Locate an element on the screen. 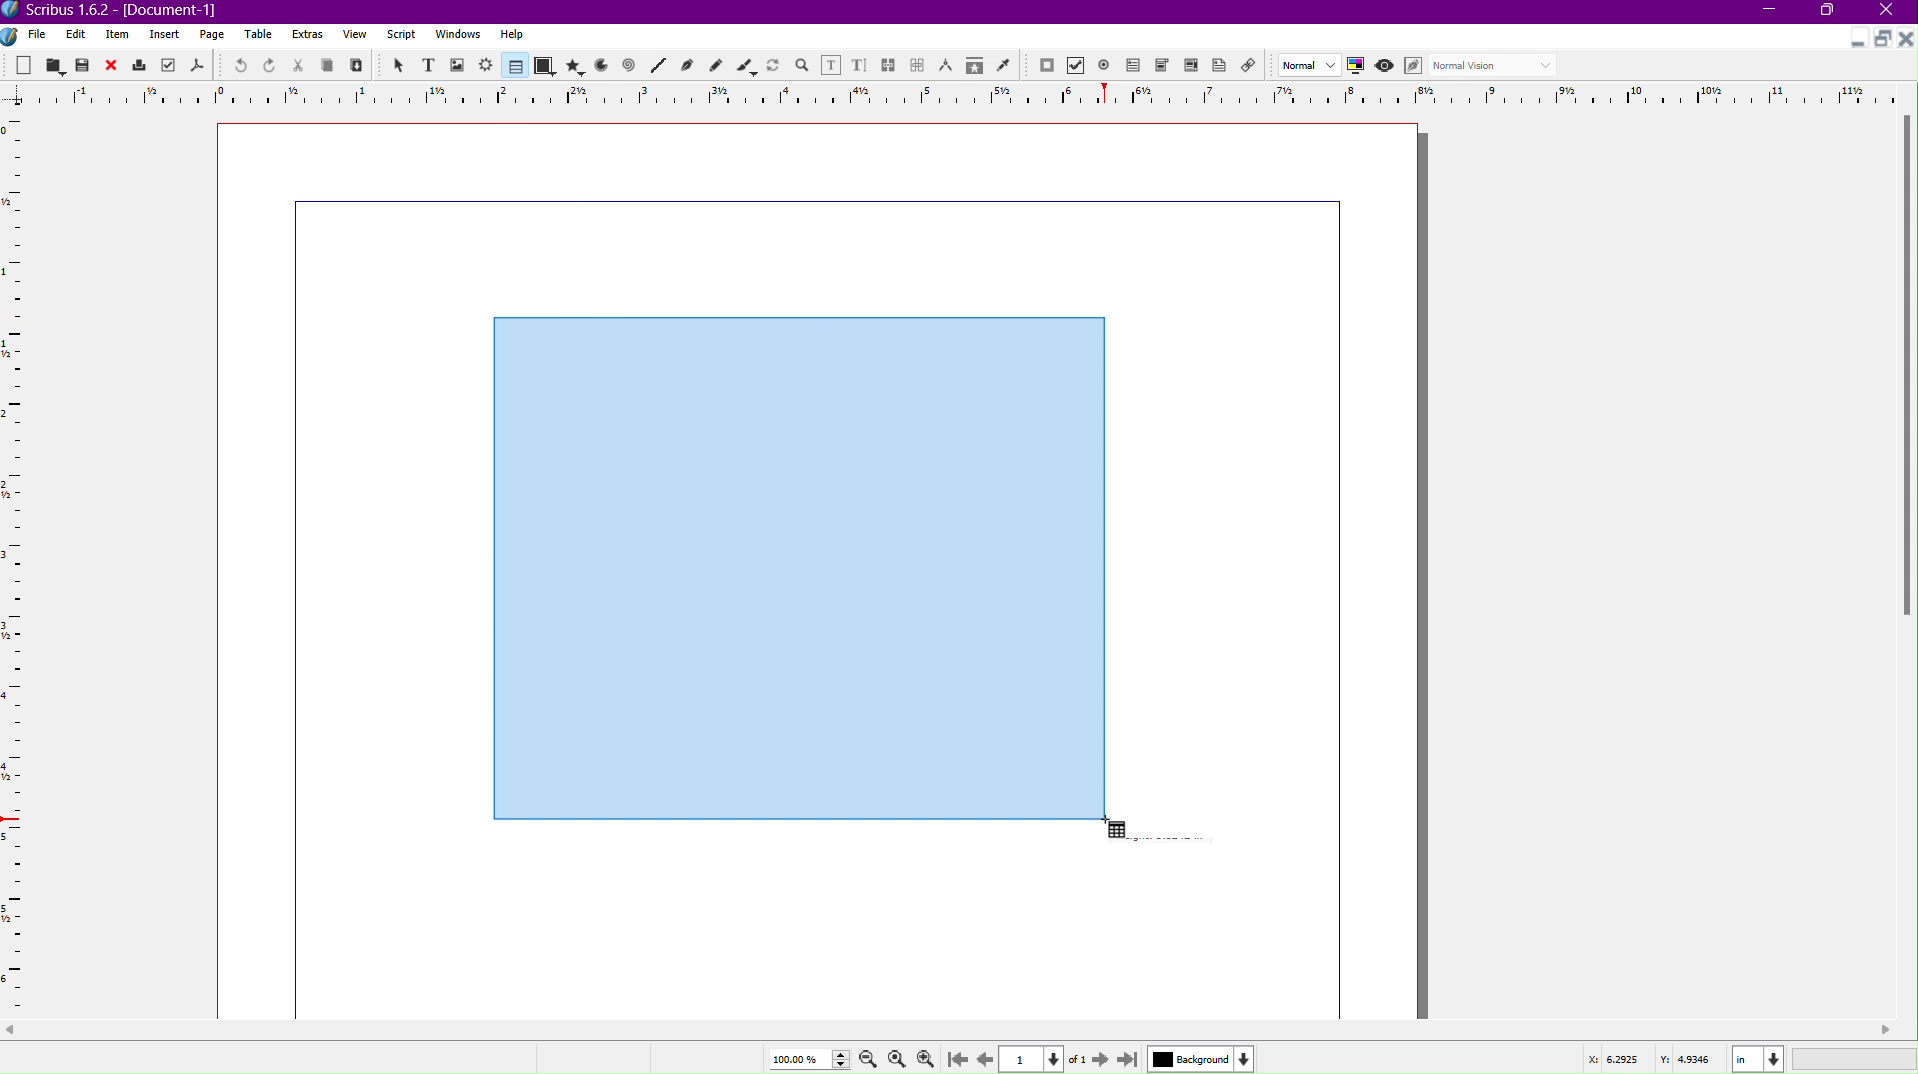  Last Page is located at coordinates (1129, 1058).